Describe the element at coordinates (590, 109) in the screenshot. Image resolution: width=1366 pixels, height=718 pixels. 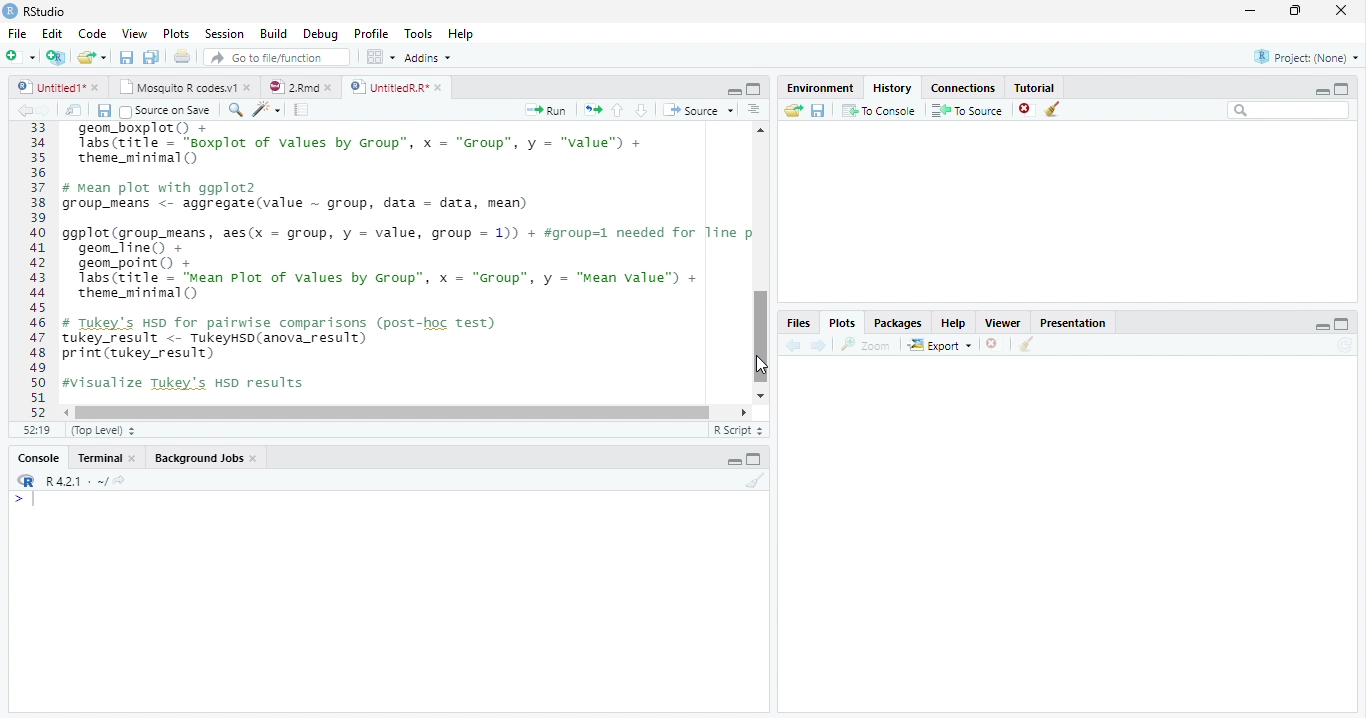
I see `Copy pages` at that location.